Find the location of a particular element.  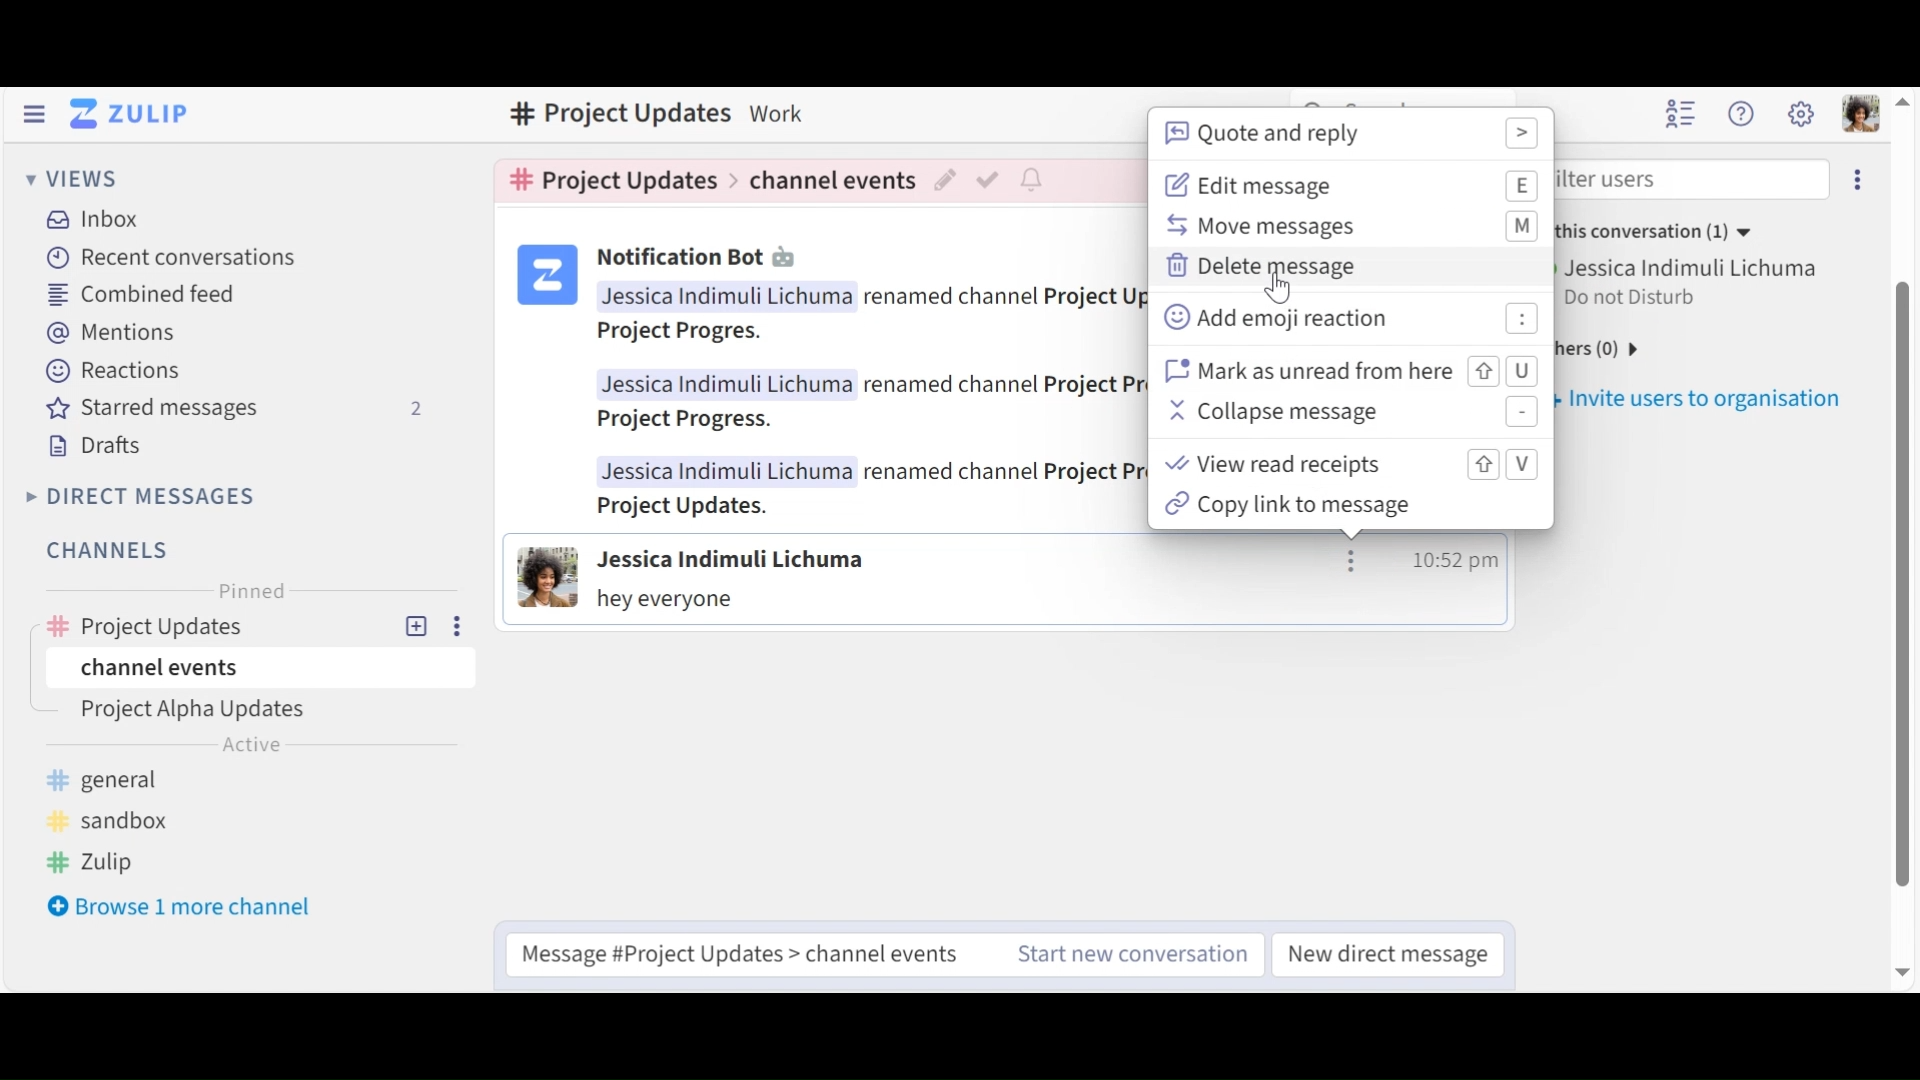

configure notification is located at coordinates (1030, 180).